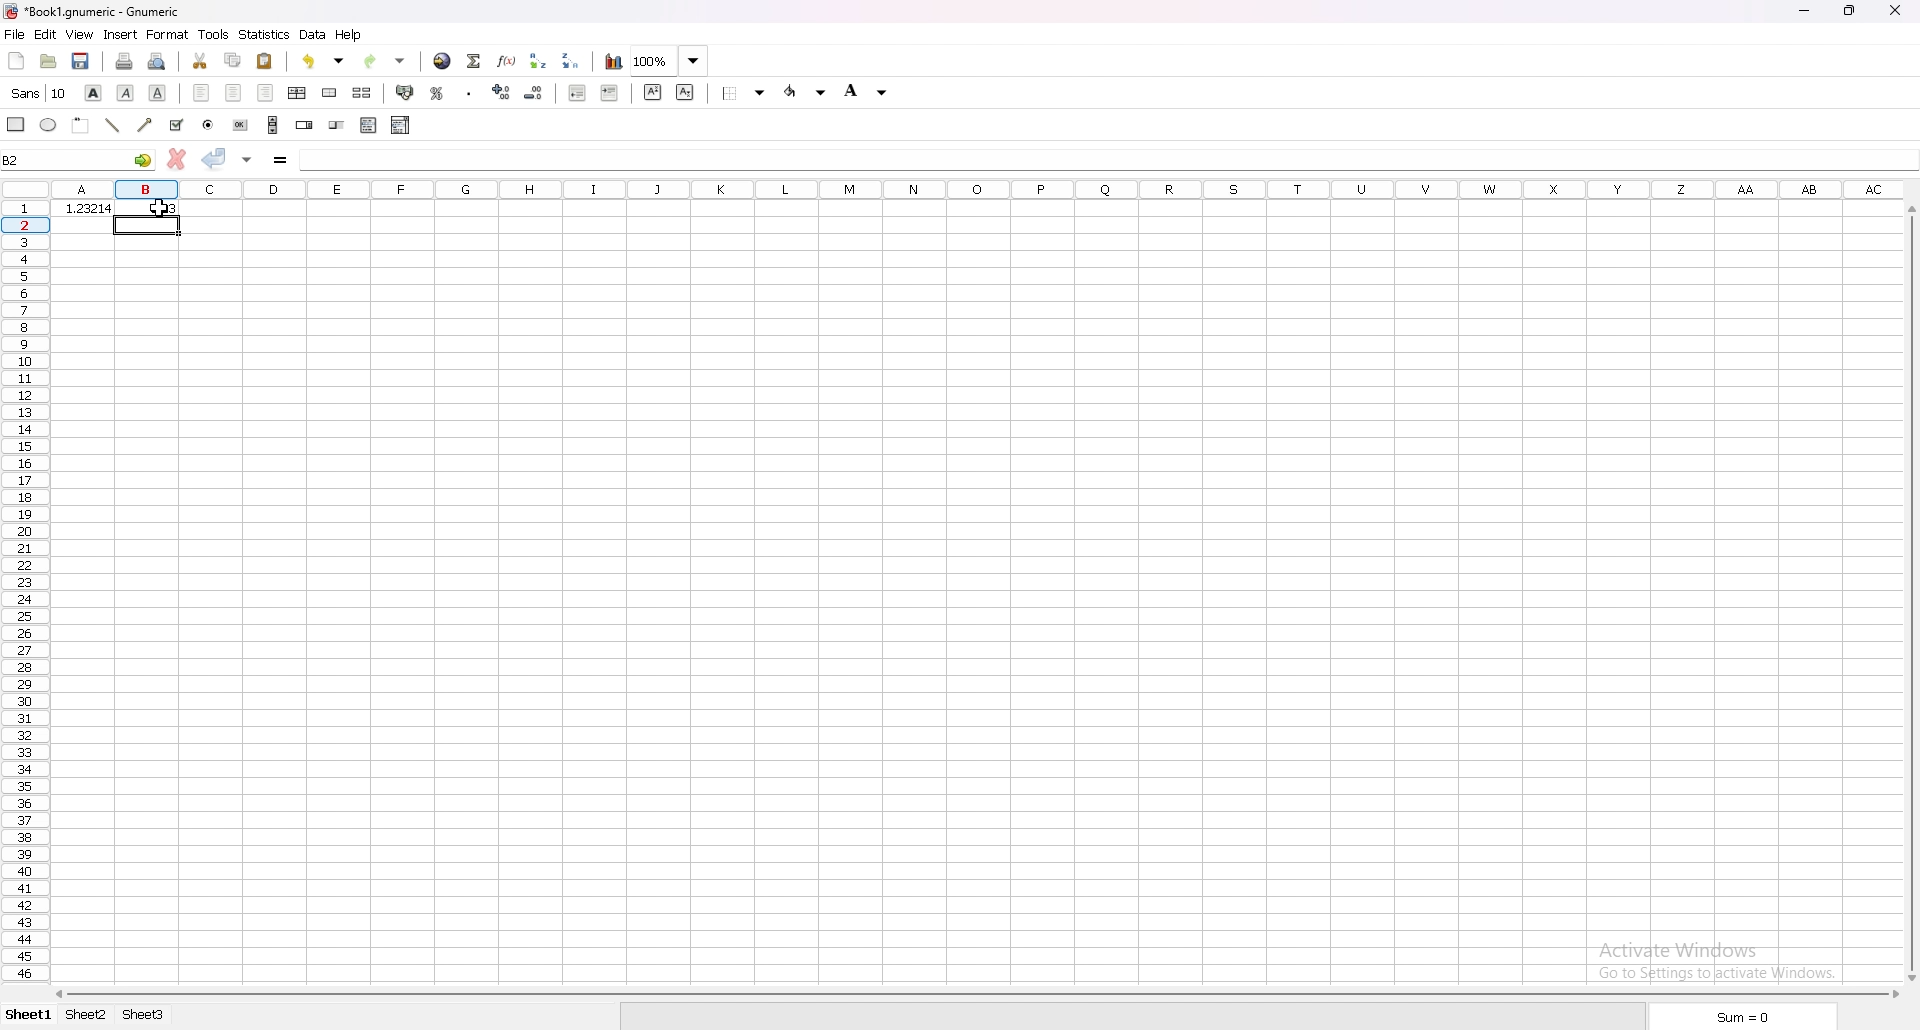 The image size is (1920, 1030). I want to click on decrease indent, so click(577, 94).